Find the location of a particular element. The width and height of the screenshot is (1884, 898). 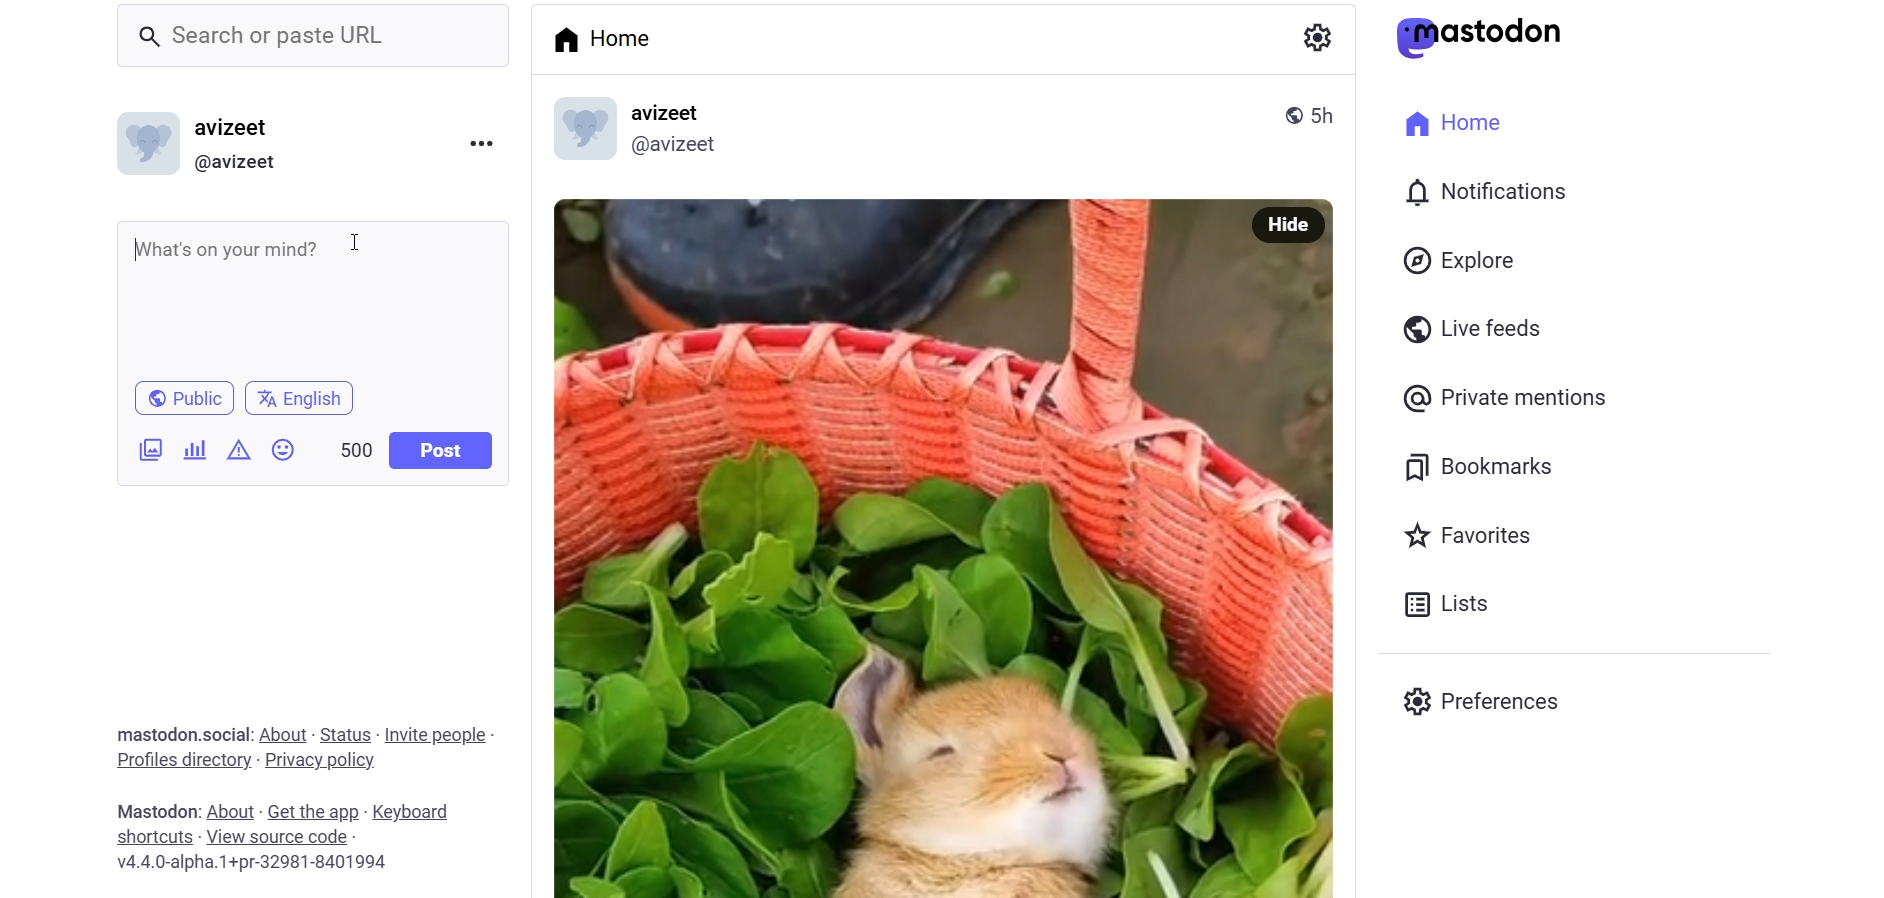

preferences is located at coordinates (1477, 697).